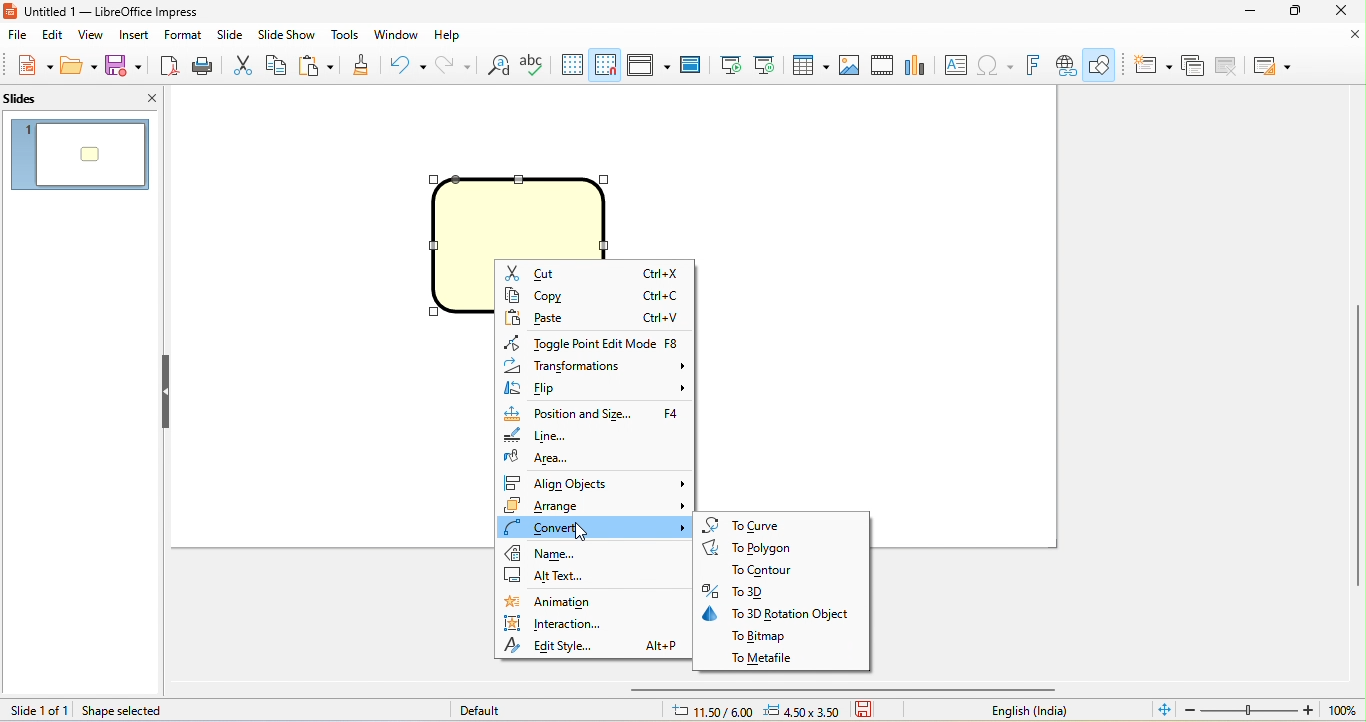 The image size is (1366, 722). Describe the element at coordinates (1102, 65) in the screenshot. I see `show draw function` at that location.